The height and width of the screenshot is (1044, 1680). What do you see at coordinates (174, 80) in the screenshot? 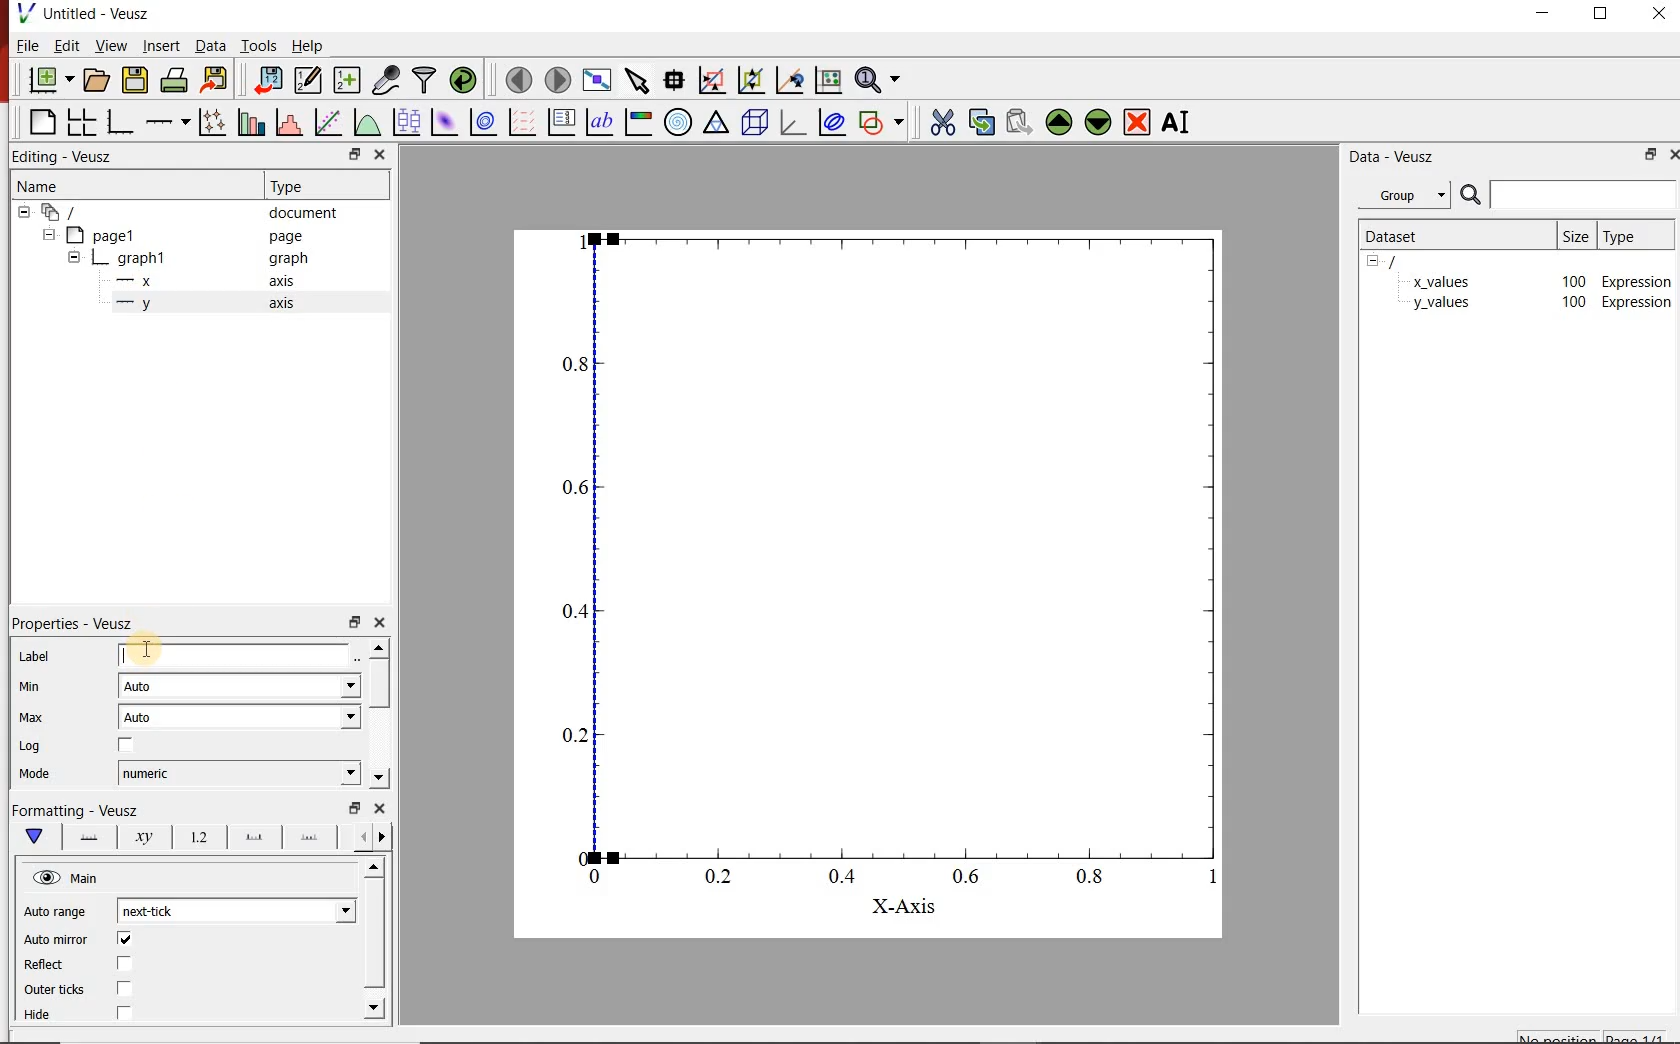
I see `print the documents` at bounding box center [174, 80].